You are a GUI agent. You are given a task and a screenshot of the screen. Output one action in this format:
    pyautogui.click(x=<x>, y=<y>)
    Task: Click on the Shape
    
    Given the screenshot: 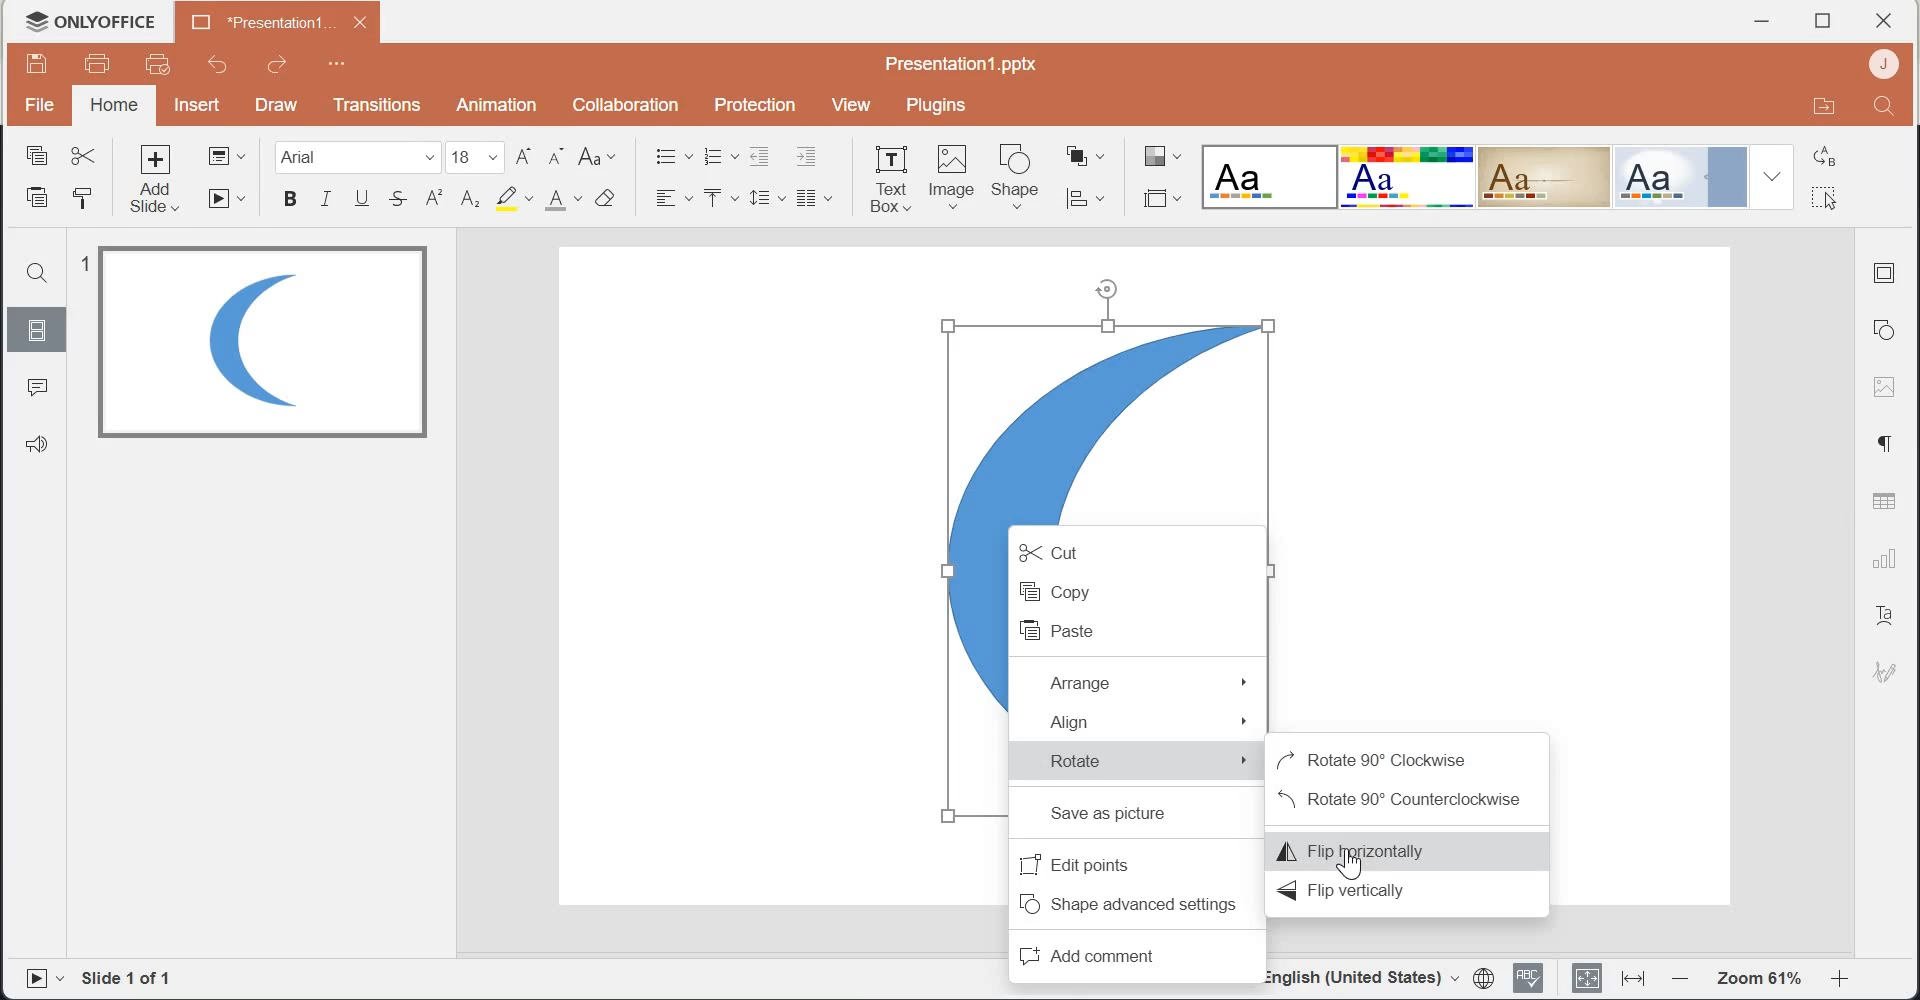 What is the action you would take?
    pyautogui.click(x=1889, y=326)
    